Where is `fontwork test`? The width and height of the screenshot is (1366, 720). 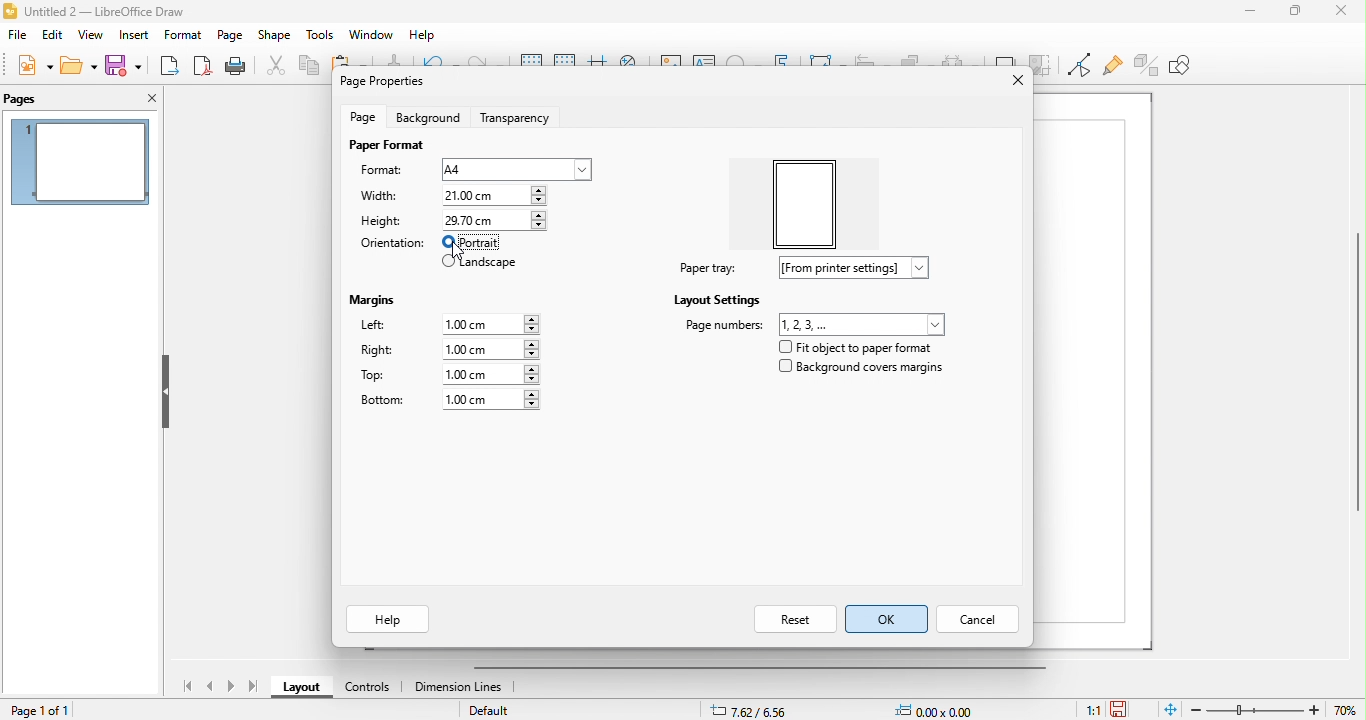 fontwork test is located at coordinates (781, 64).